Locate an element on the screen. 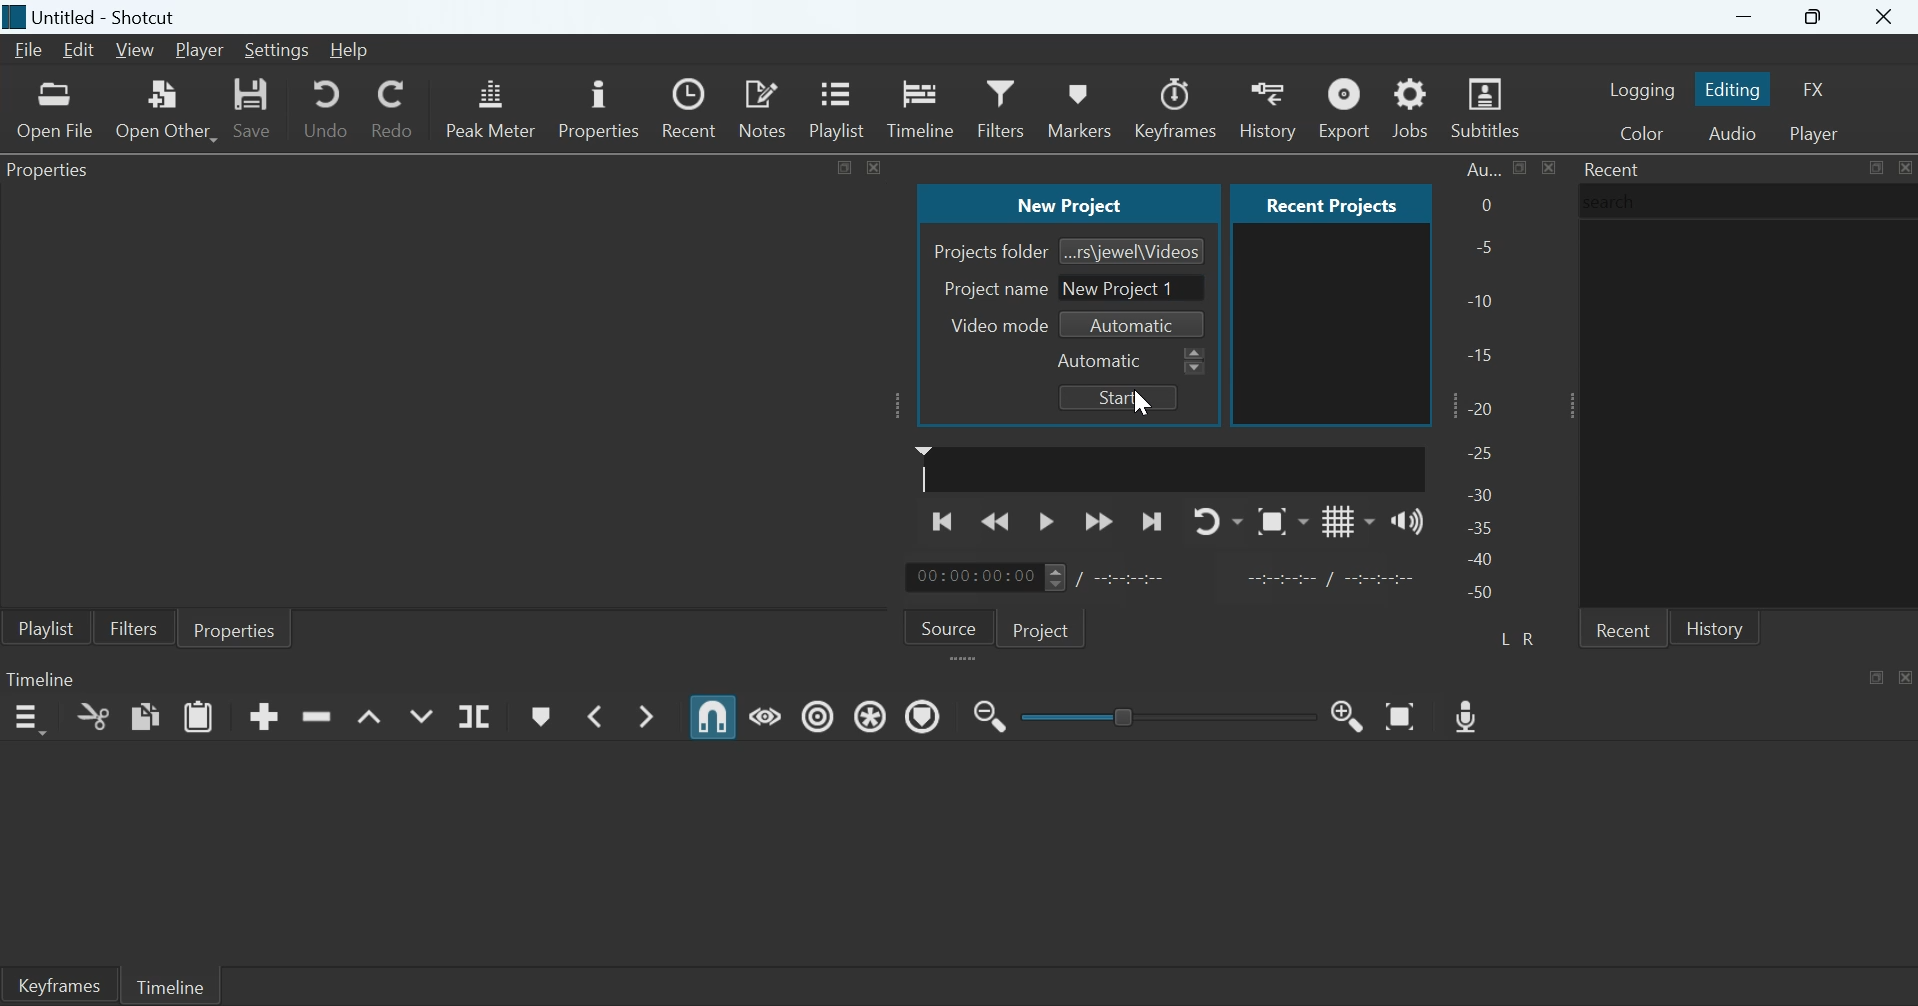  Switch to the Player only layout is located at coordinates (1817, 134).